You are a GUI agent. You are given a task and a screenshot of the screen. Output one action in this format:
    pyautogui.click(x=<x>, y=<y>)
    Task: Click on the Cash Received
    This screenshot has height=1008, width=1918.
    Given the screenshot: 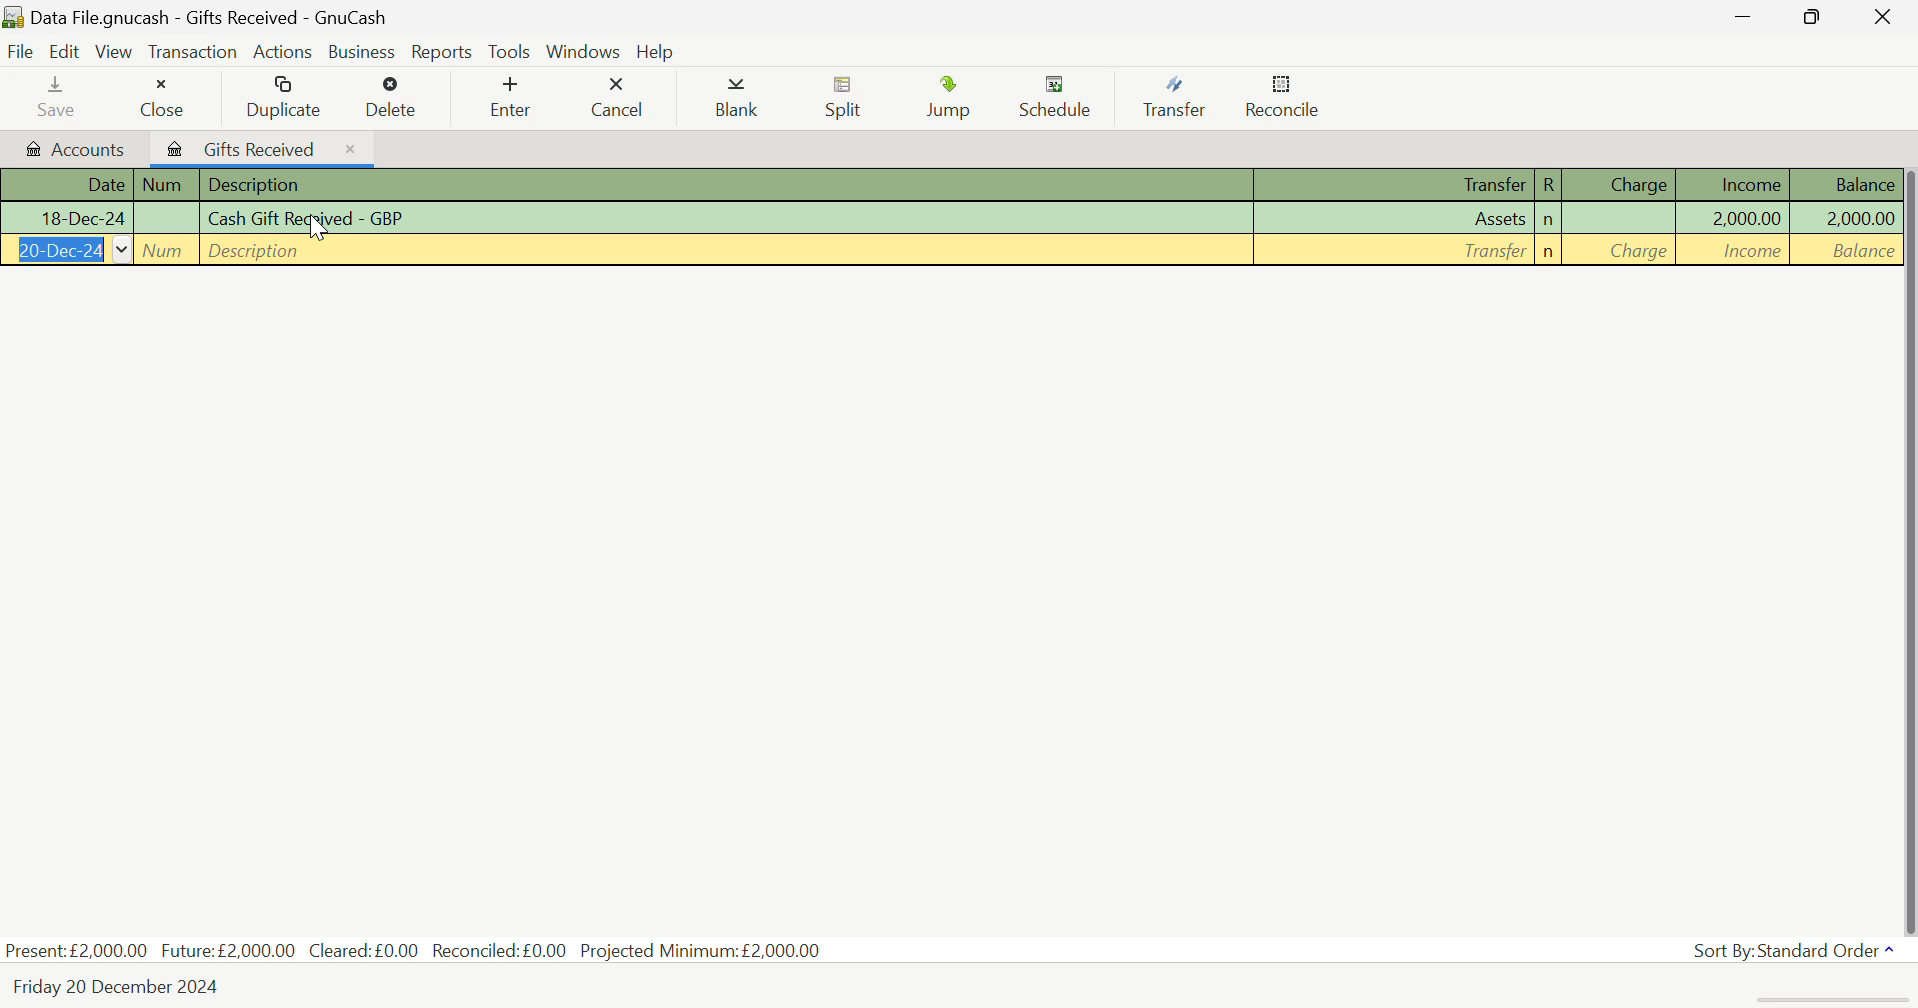 What is the action you would take?
    pyautogui.click(x=728, y=219)
    